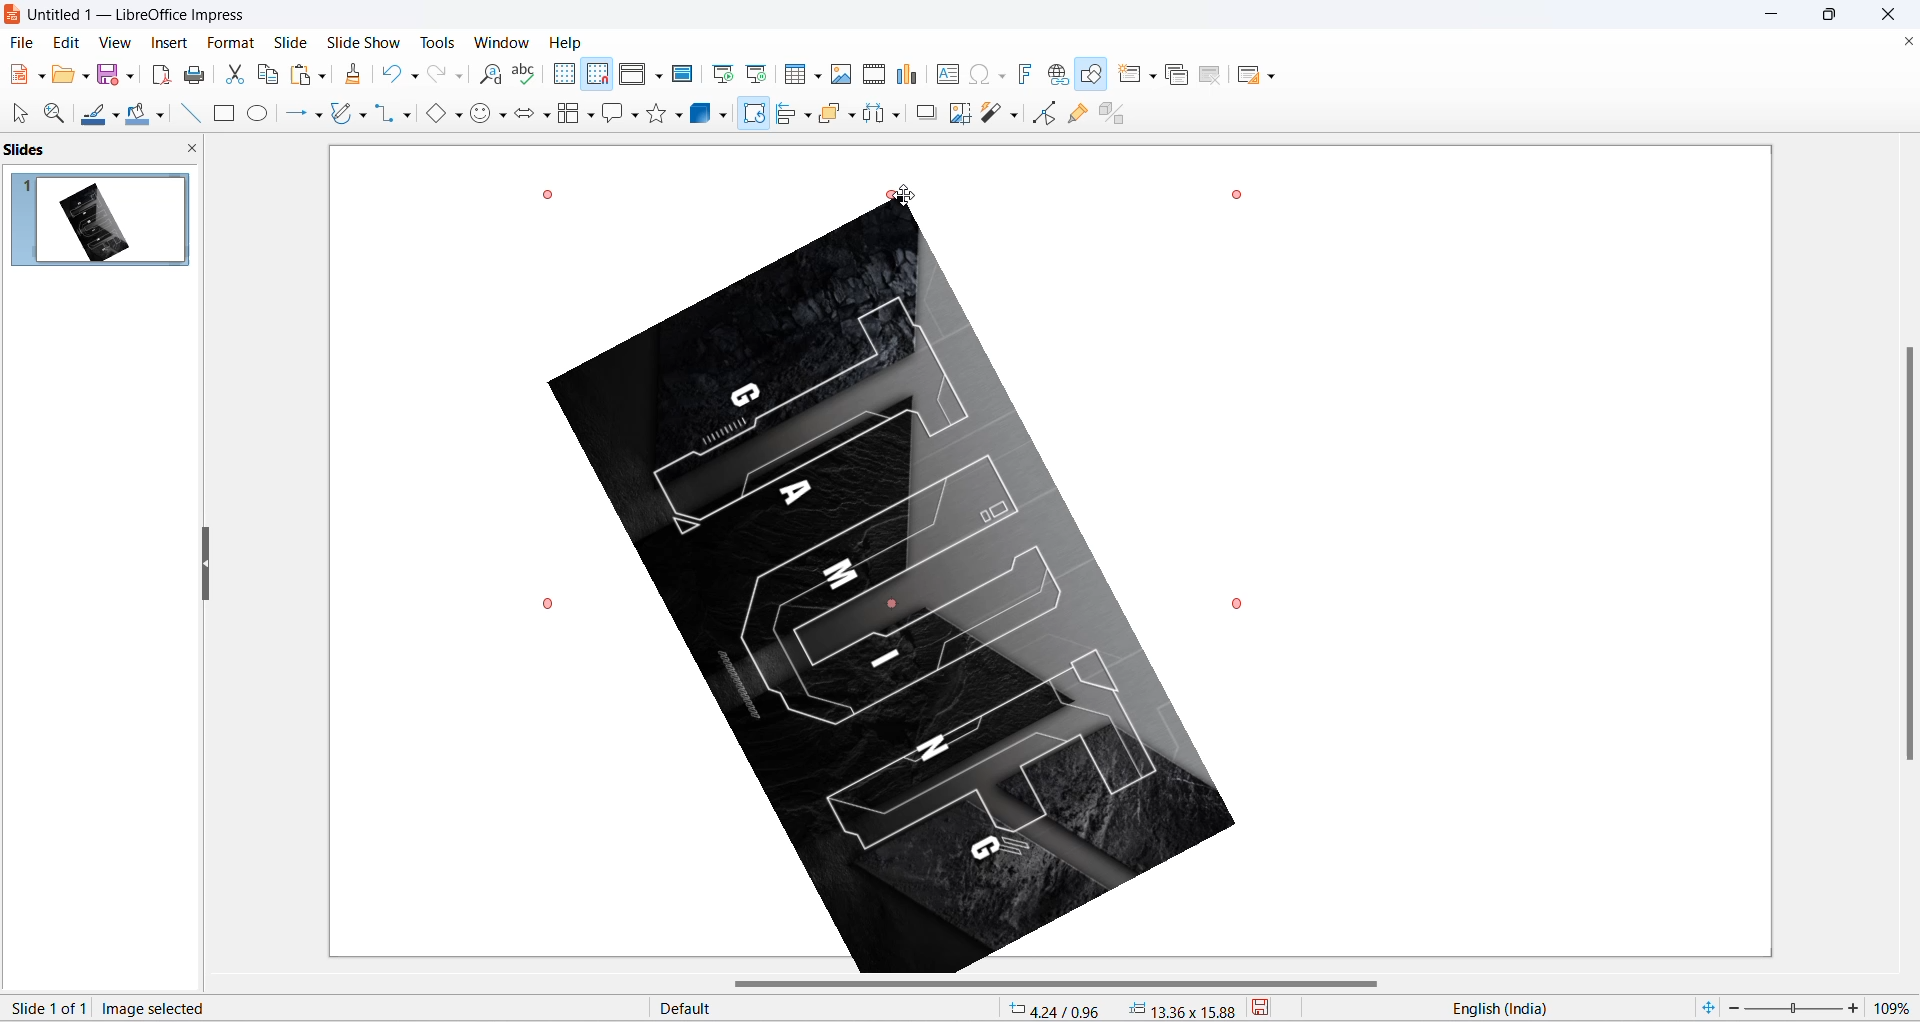  Describe the element at coordinates (1838, 18) in the screenshot. I see `maximize` at that location.